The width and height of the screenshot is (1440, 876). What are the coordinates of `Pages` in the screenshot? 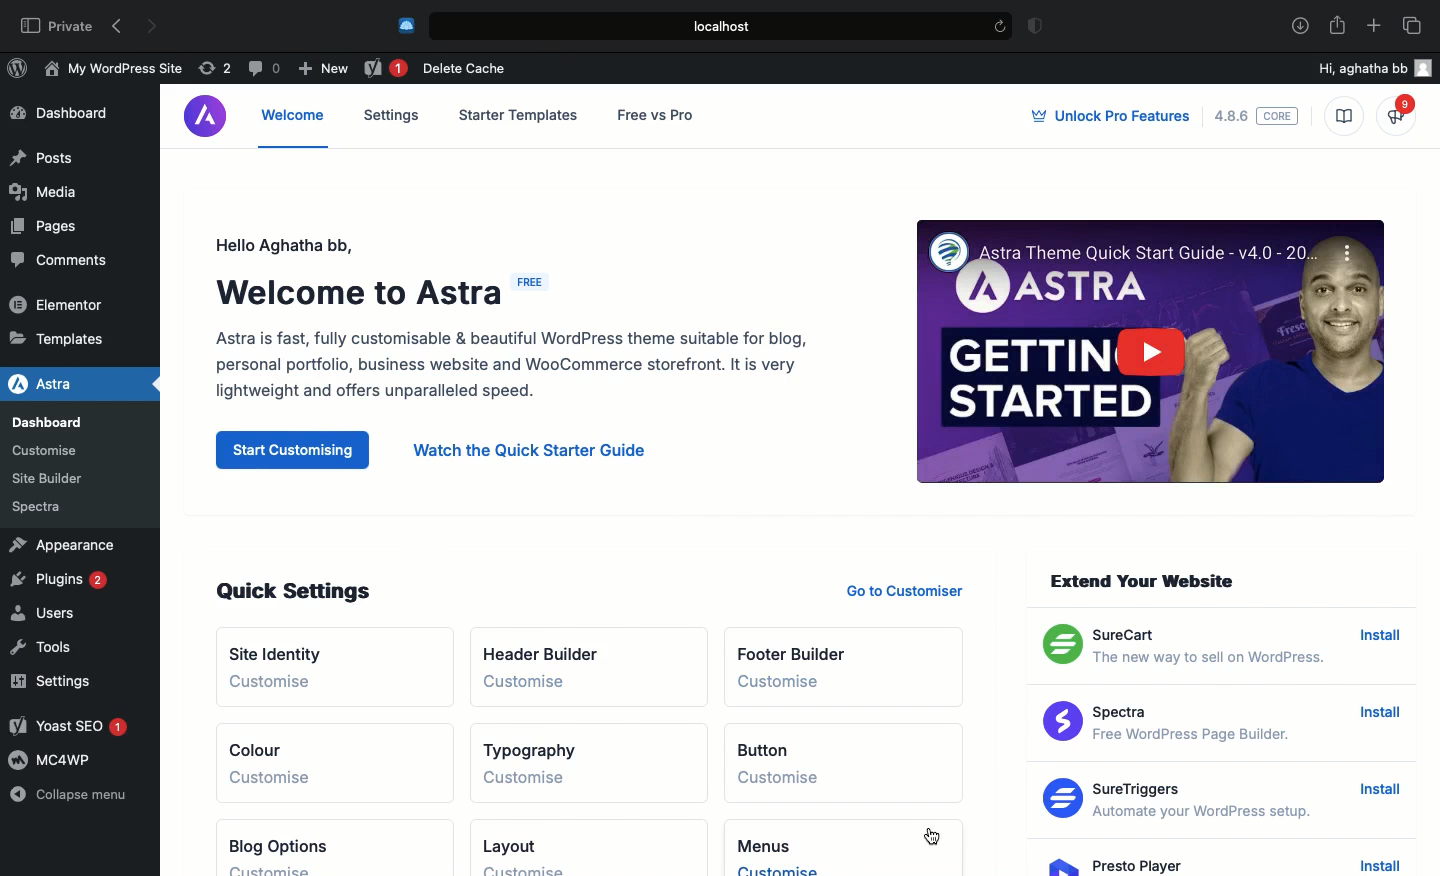 It's located at (40, 230).